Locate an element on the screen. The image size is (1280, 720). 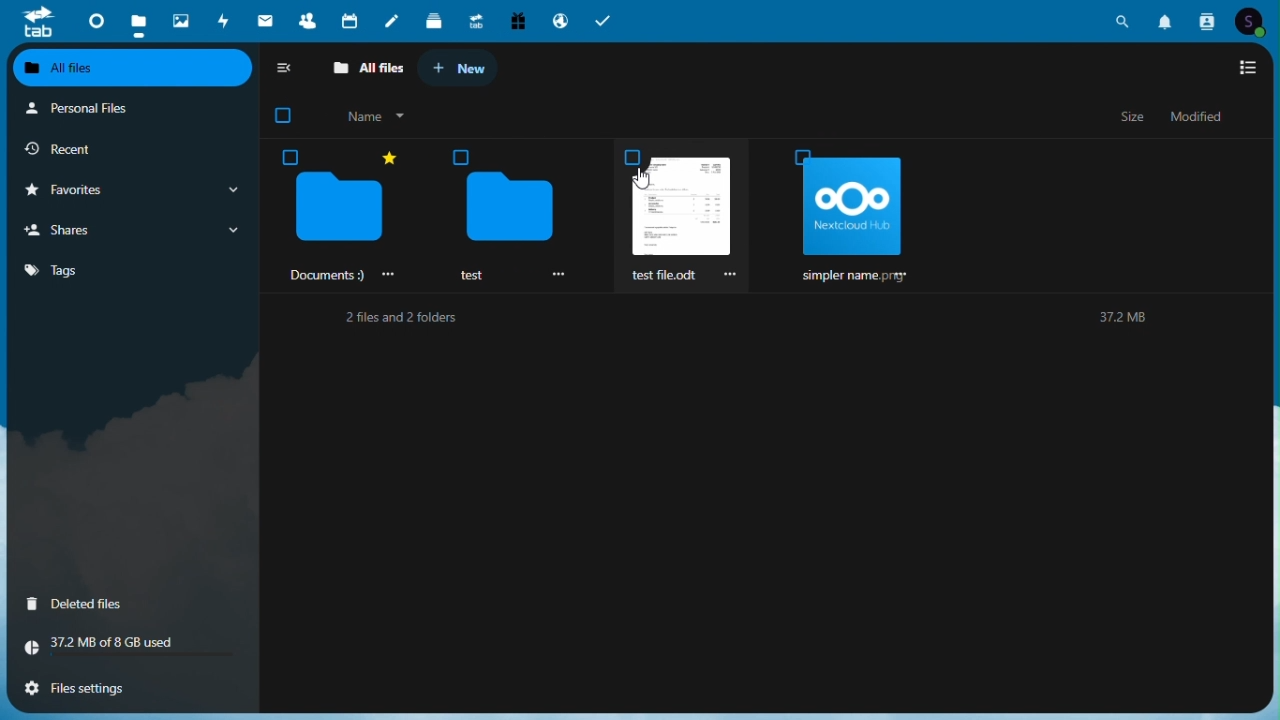
Dashboard is located at coordinates (94, 21).